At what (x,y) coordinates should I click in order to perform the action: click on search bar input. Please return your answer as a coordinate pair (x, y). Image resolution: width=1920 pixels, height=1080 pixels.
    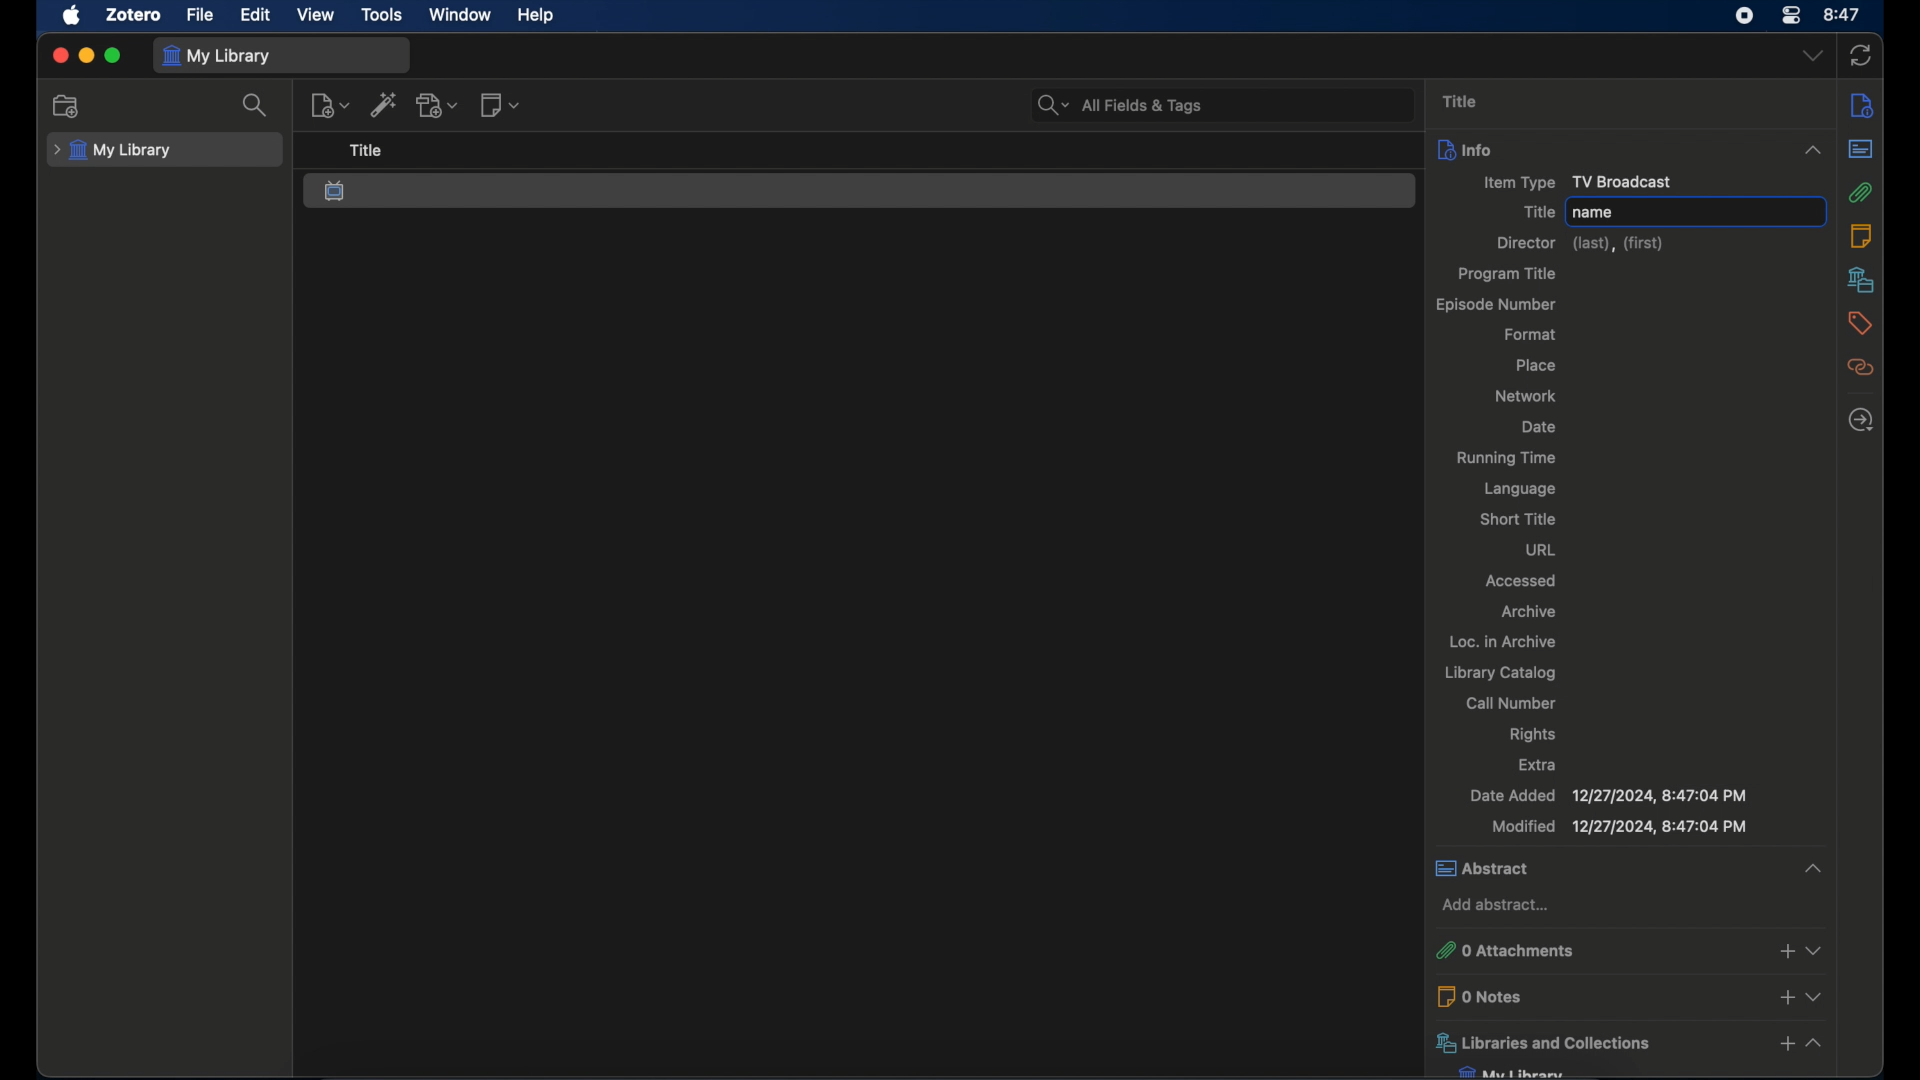
    Looking at the image, I should click on (1247, 107).